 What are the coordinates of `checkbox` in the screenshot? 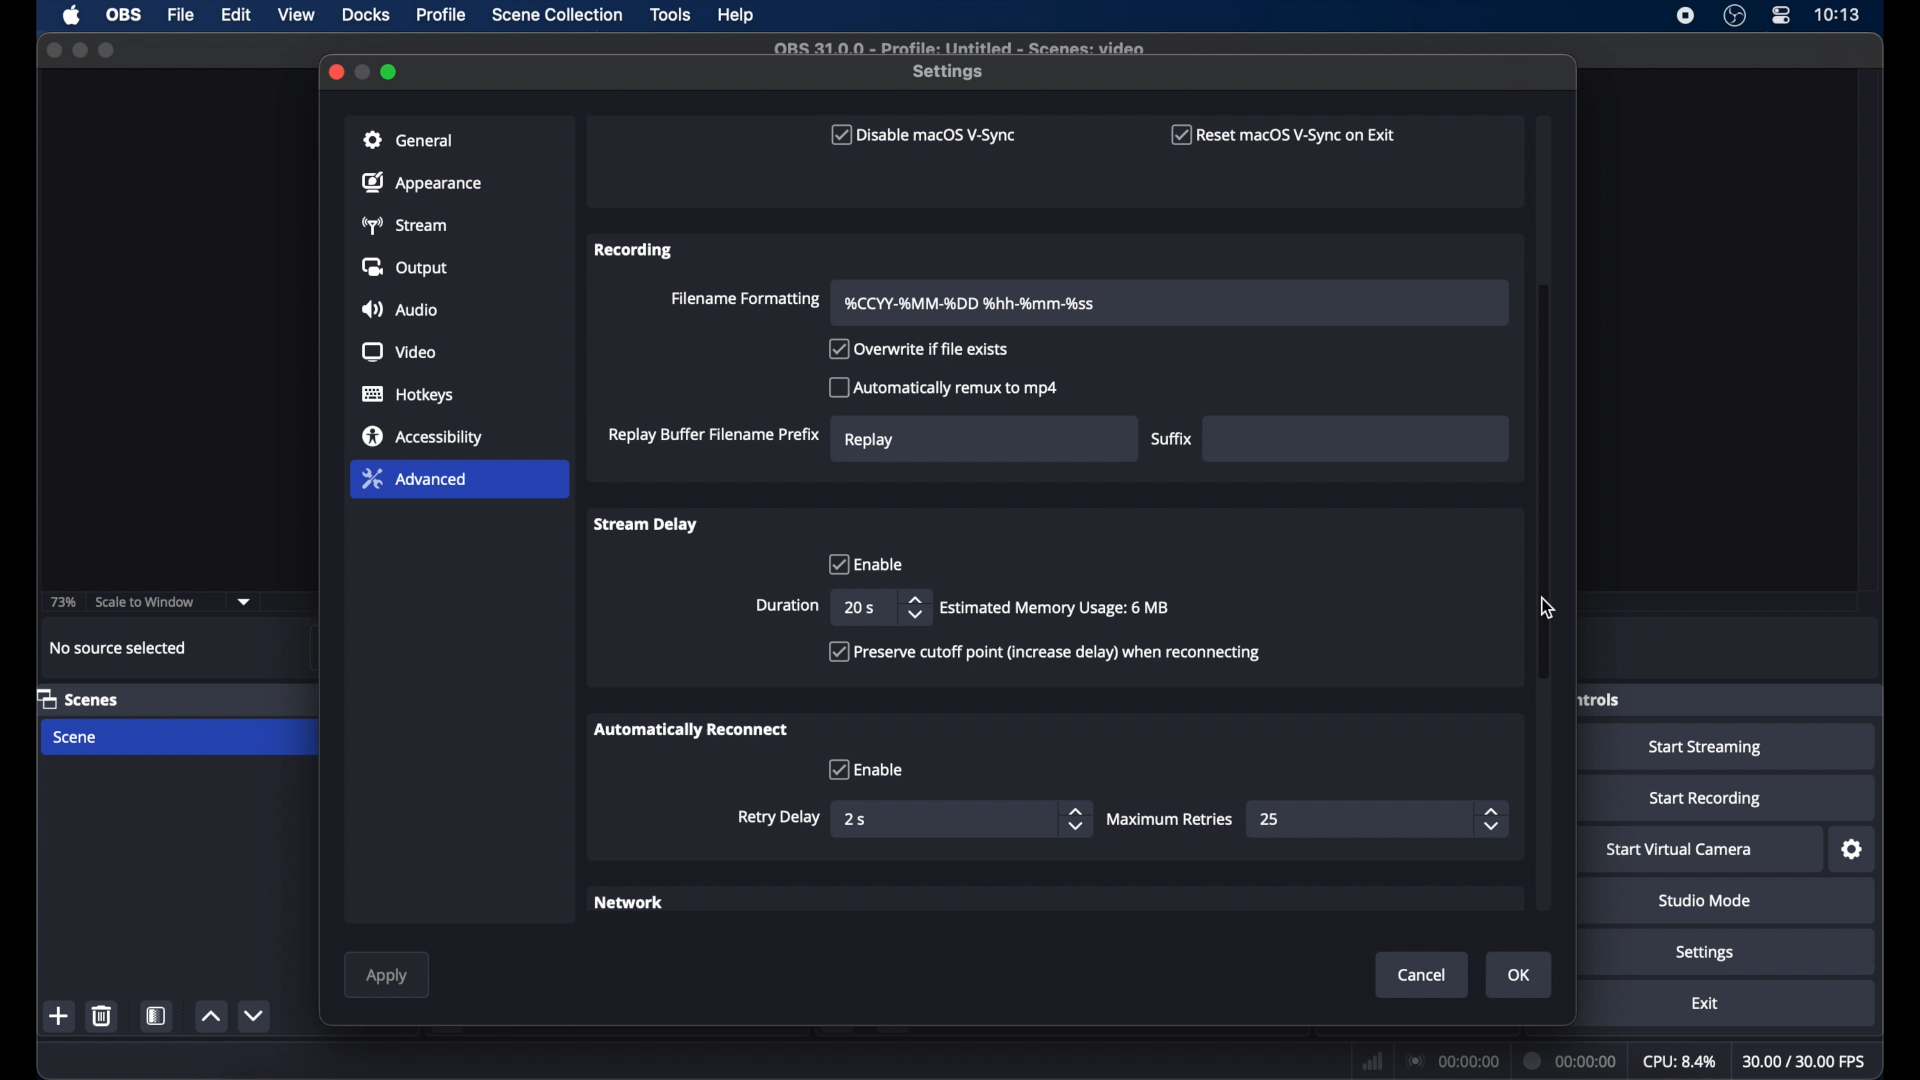 It's located at (1044, 652).